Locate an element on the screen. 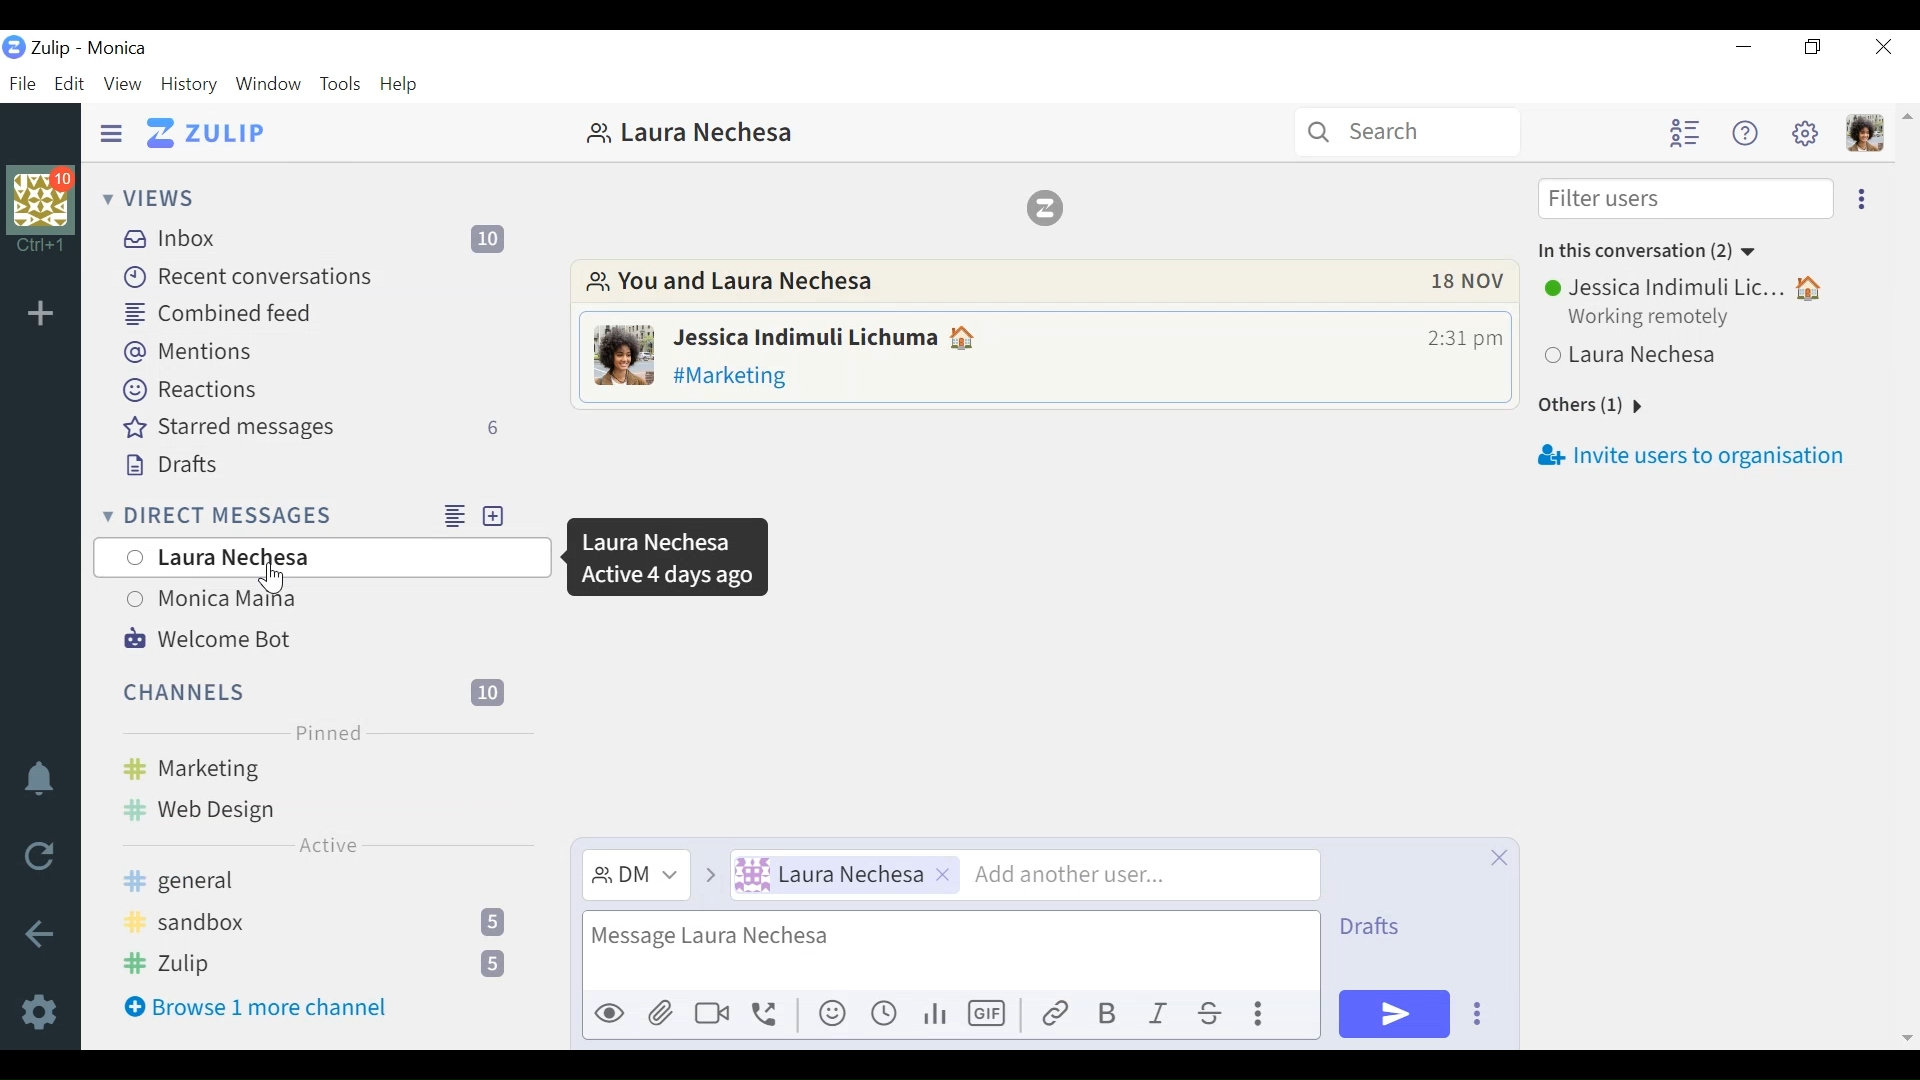 This screenshot has height=1080, width=1920. user is located at coordinates (844, 877).